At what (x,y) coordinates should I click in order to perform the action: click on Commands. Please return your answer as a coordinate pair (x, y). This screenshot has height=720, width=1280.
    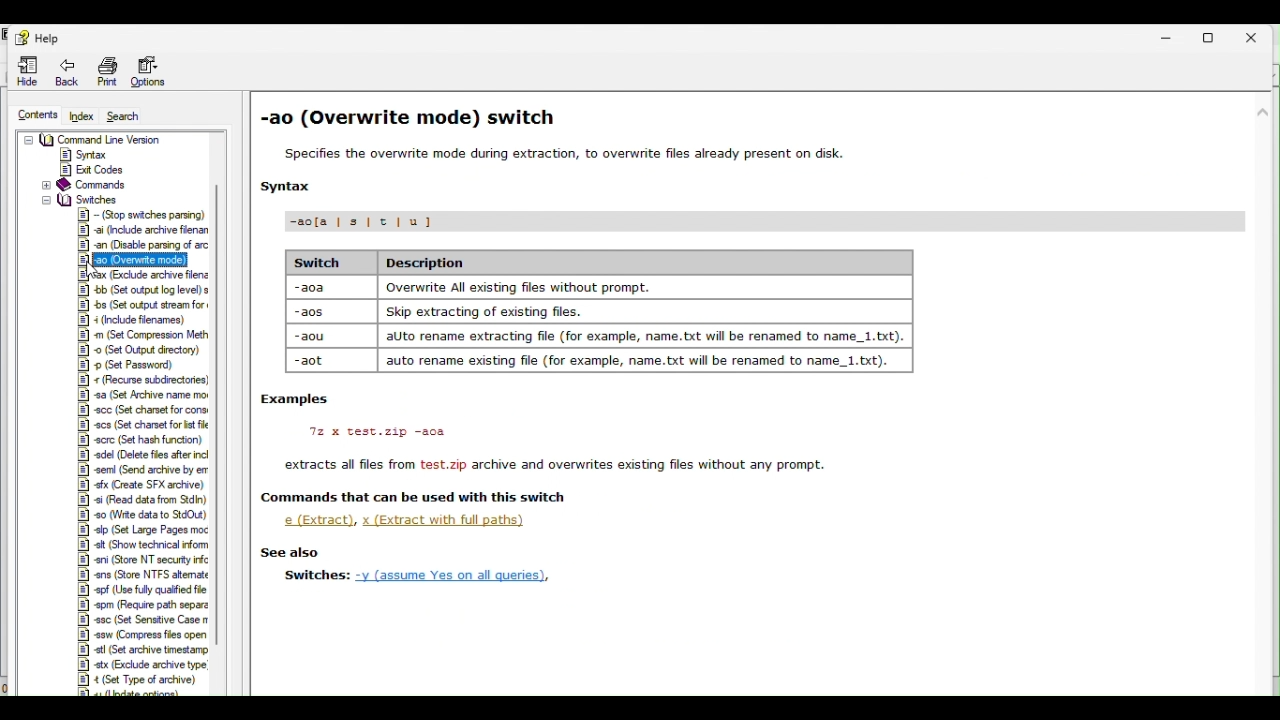
    Looking at the image, I should click on (114, 185).